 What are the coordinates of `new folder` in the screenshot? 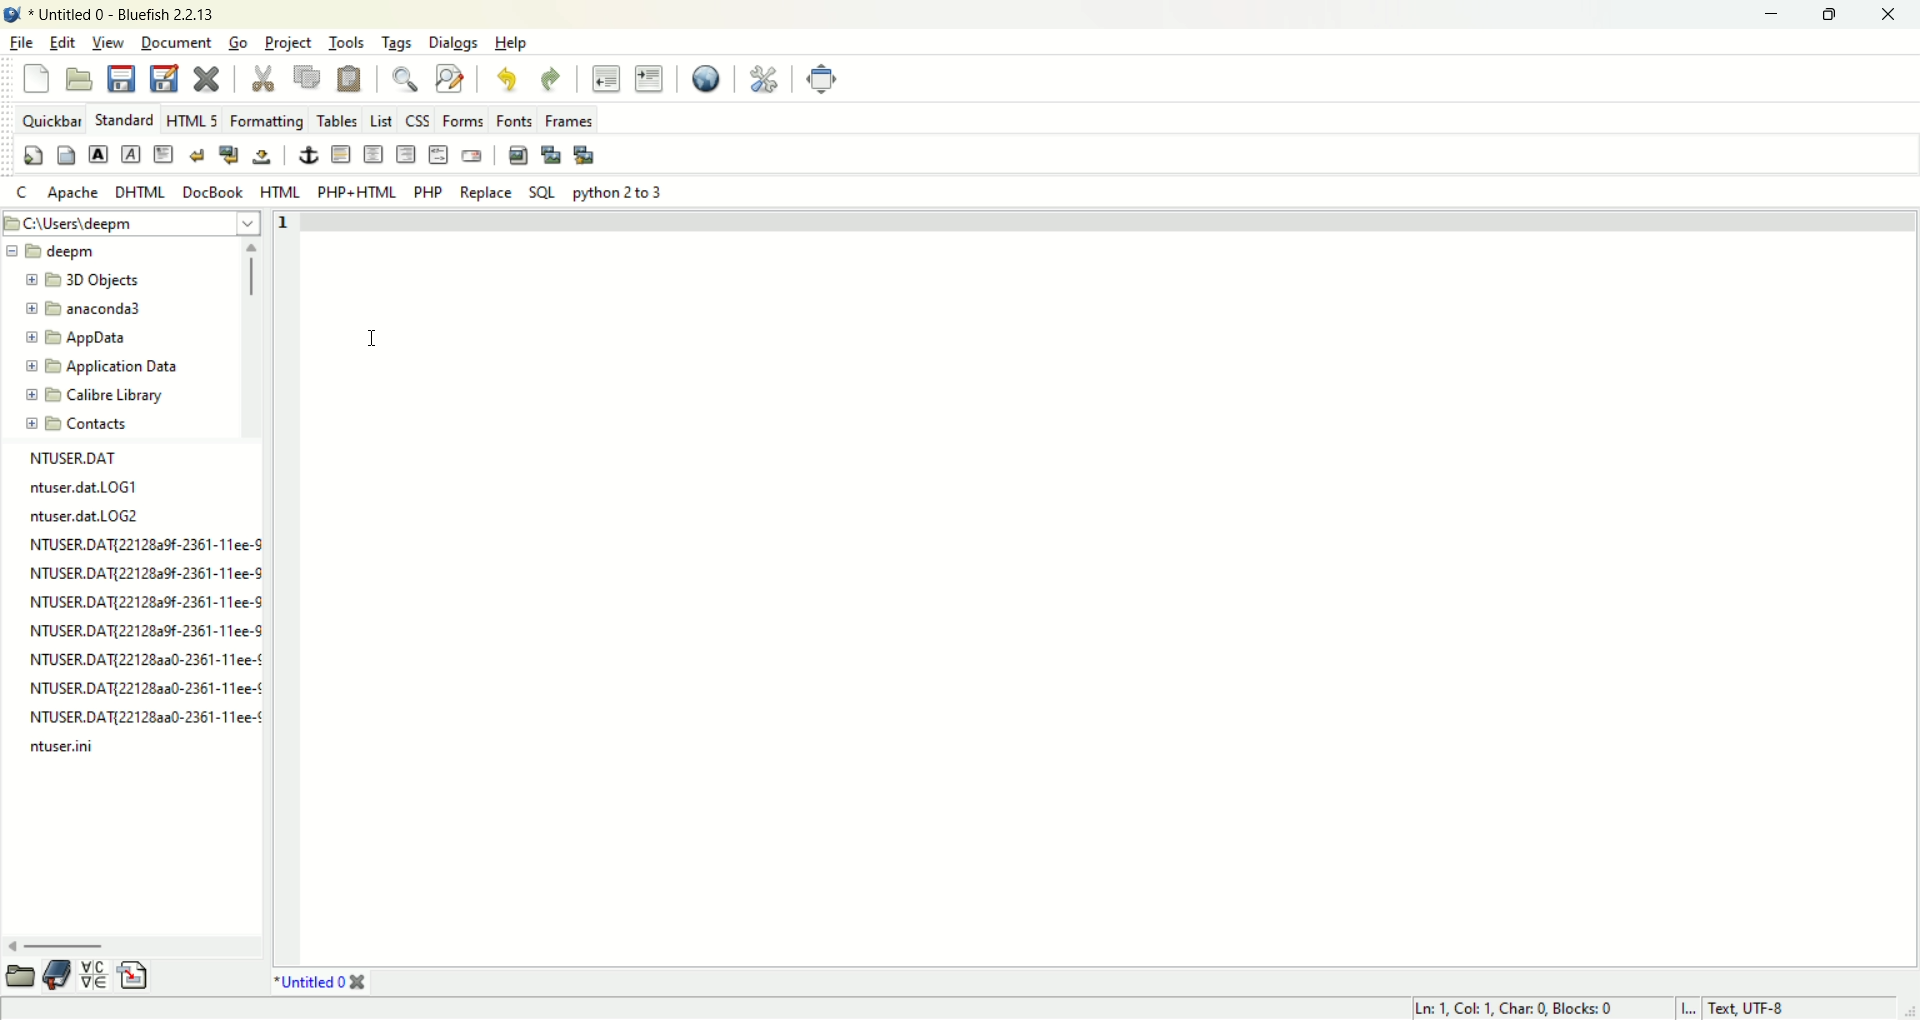 It's located at (88, 335).